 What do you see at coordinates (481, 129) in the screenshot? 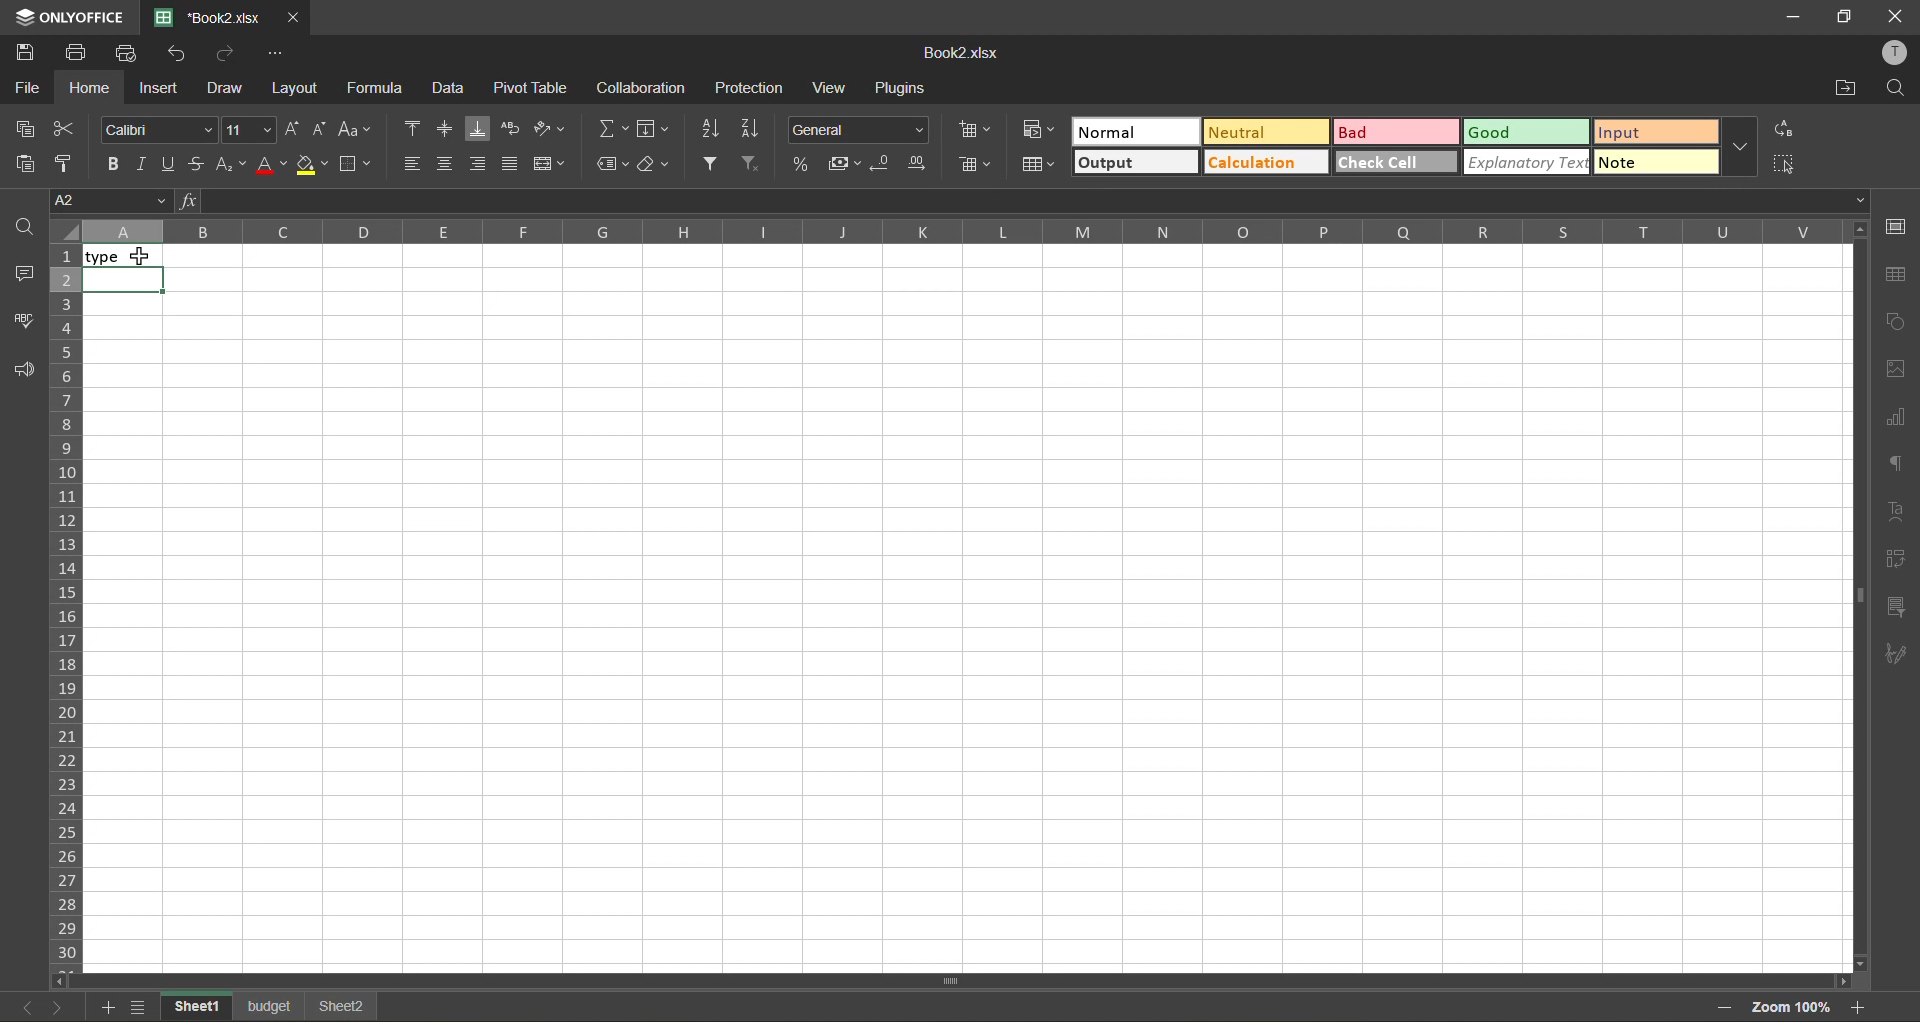
I see `align bottom` at bounding box center [481, 129].